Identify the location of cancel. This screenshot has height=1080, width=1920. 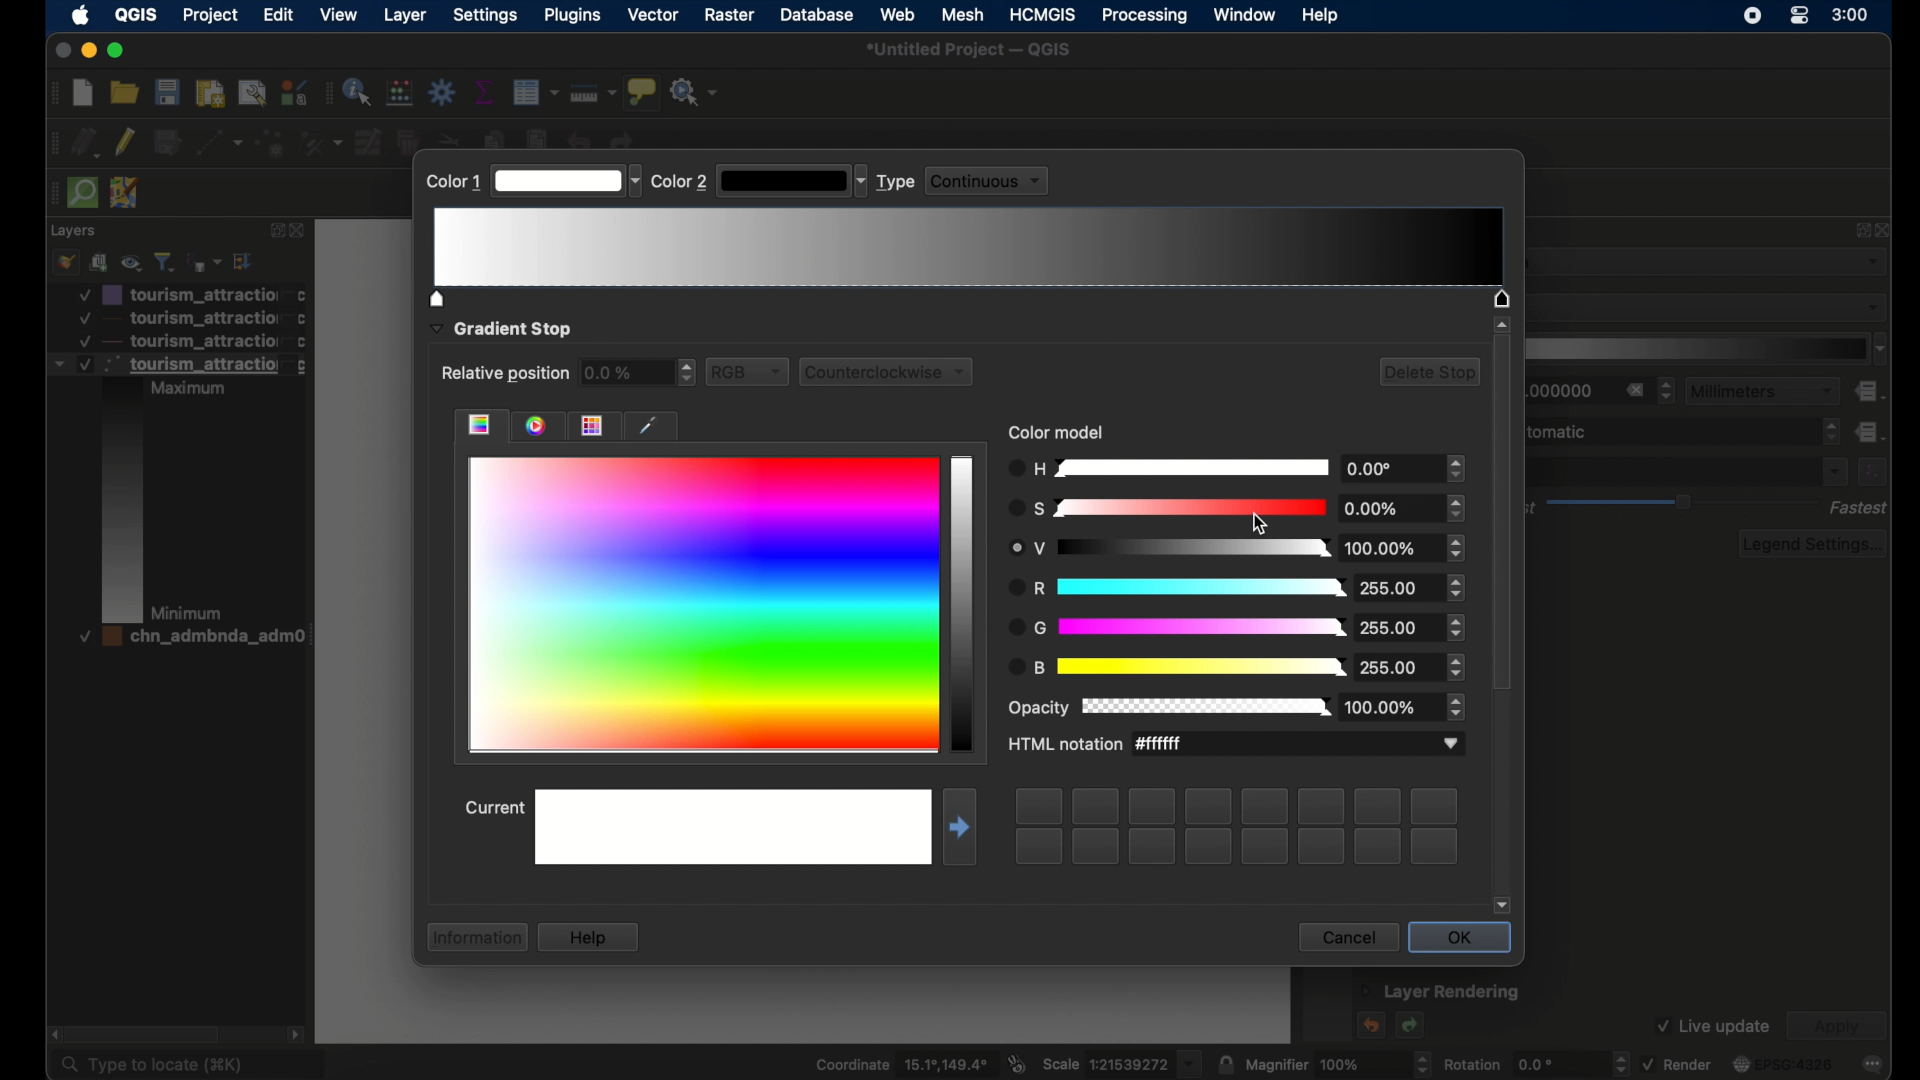
(1345, 937).